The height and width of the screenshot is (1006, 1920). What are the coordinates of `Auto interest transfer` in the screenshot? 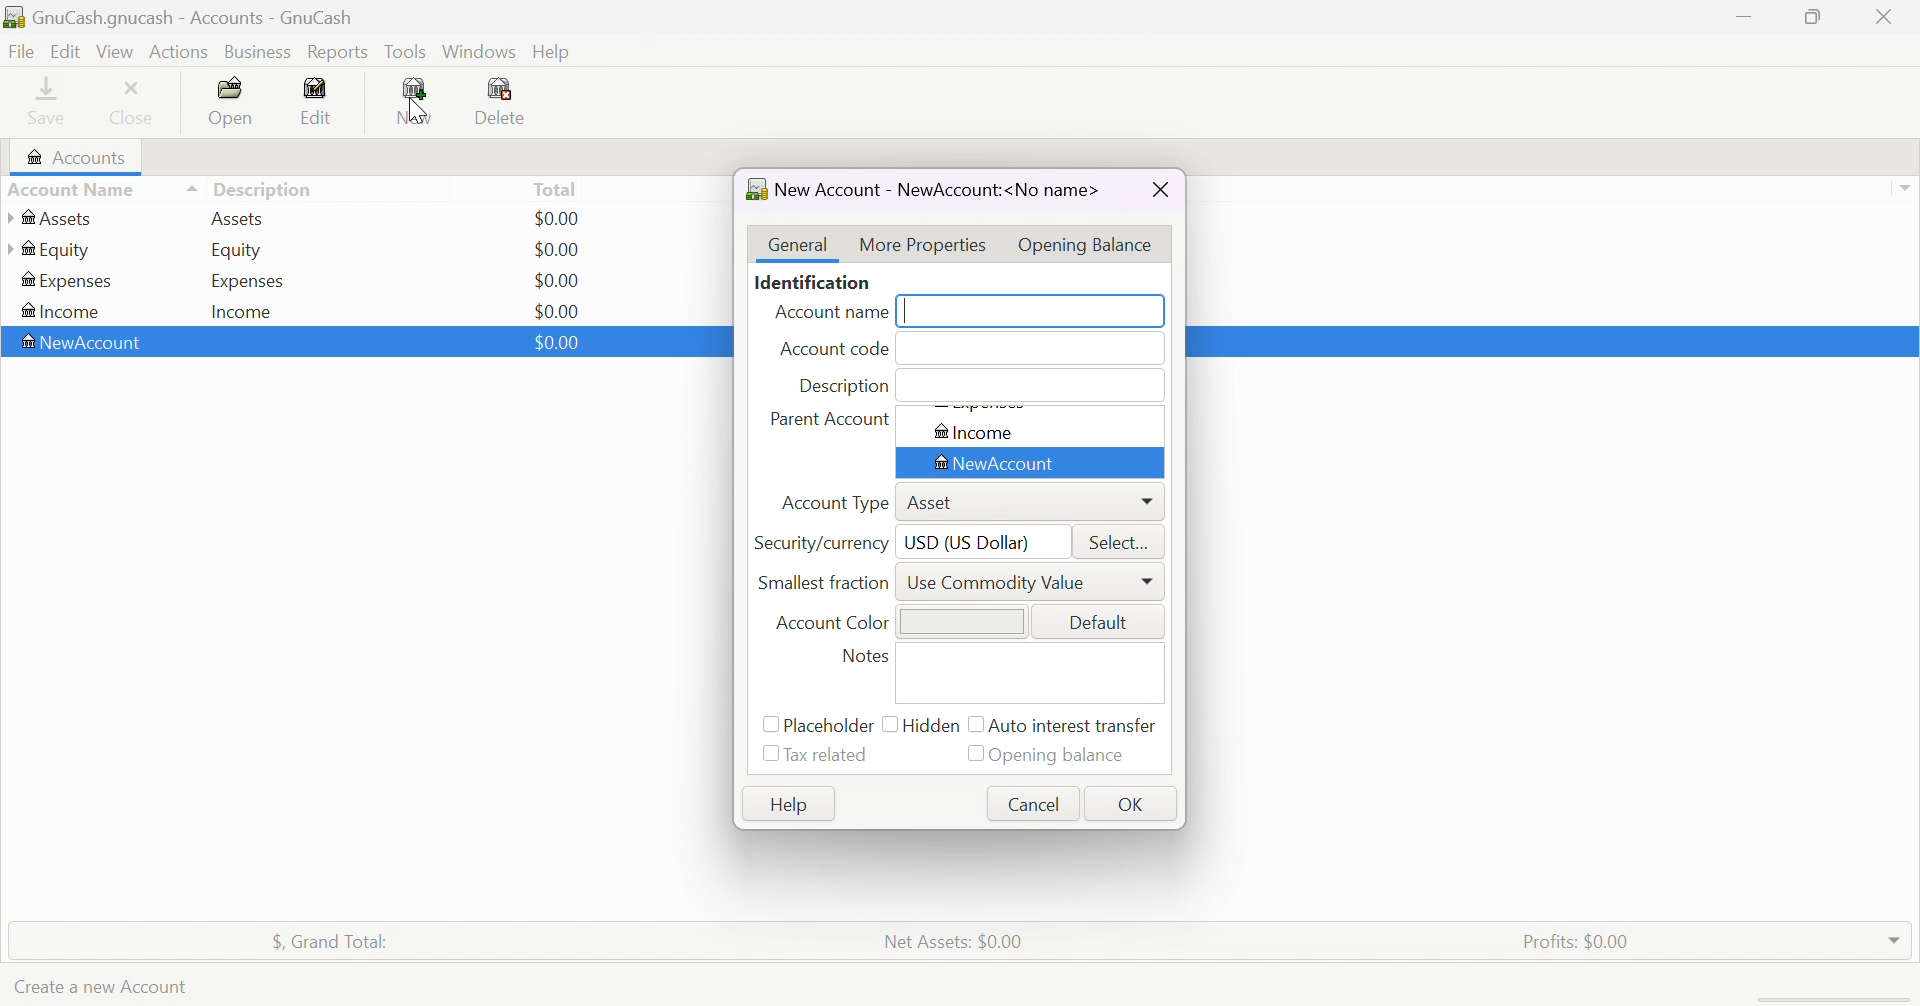 It's located at (1075, 727).